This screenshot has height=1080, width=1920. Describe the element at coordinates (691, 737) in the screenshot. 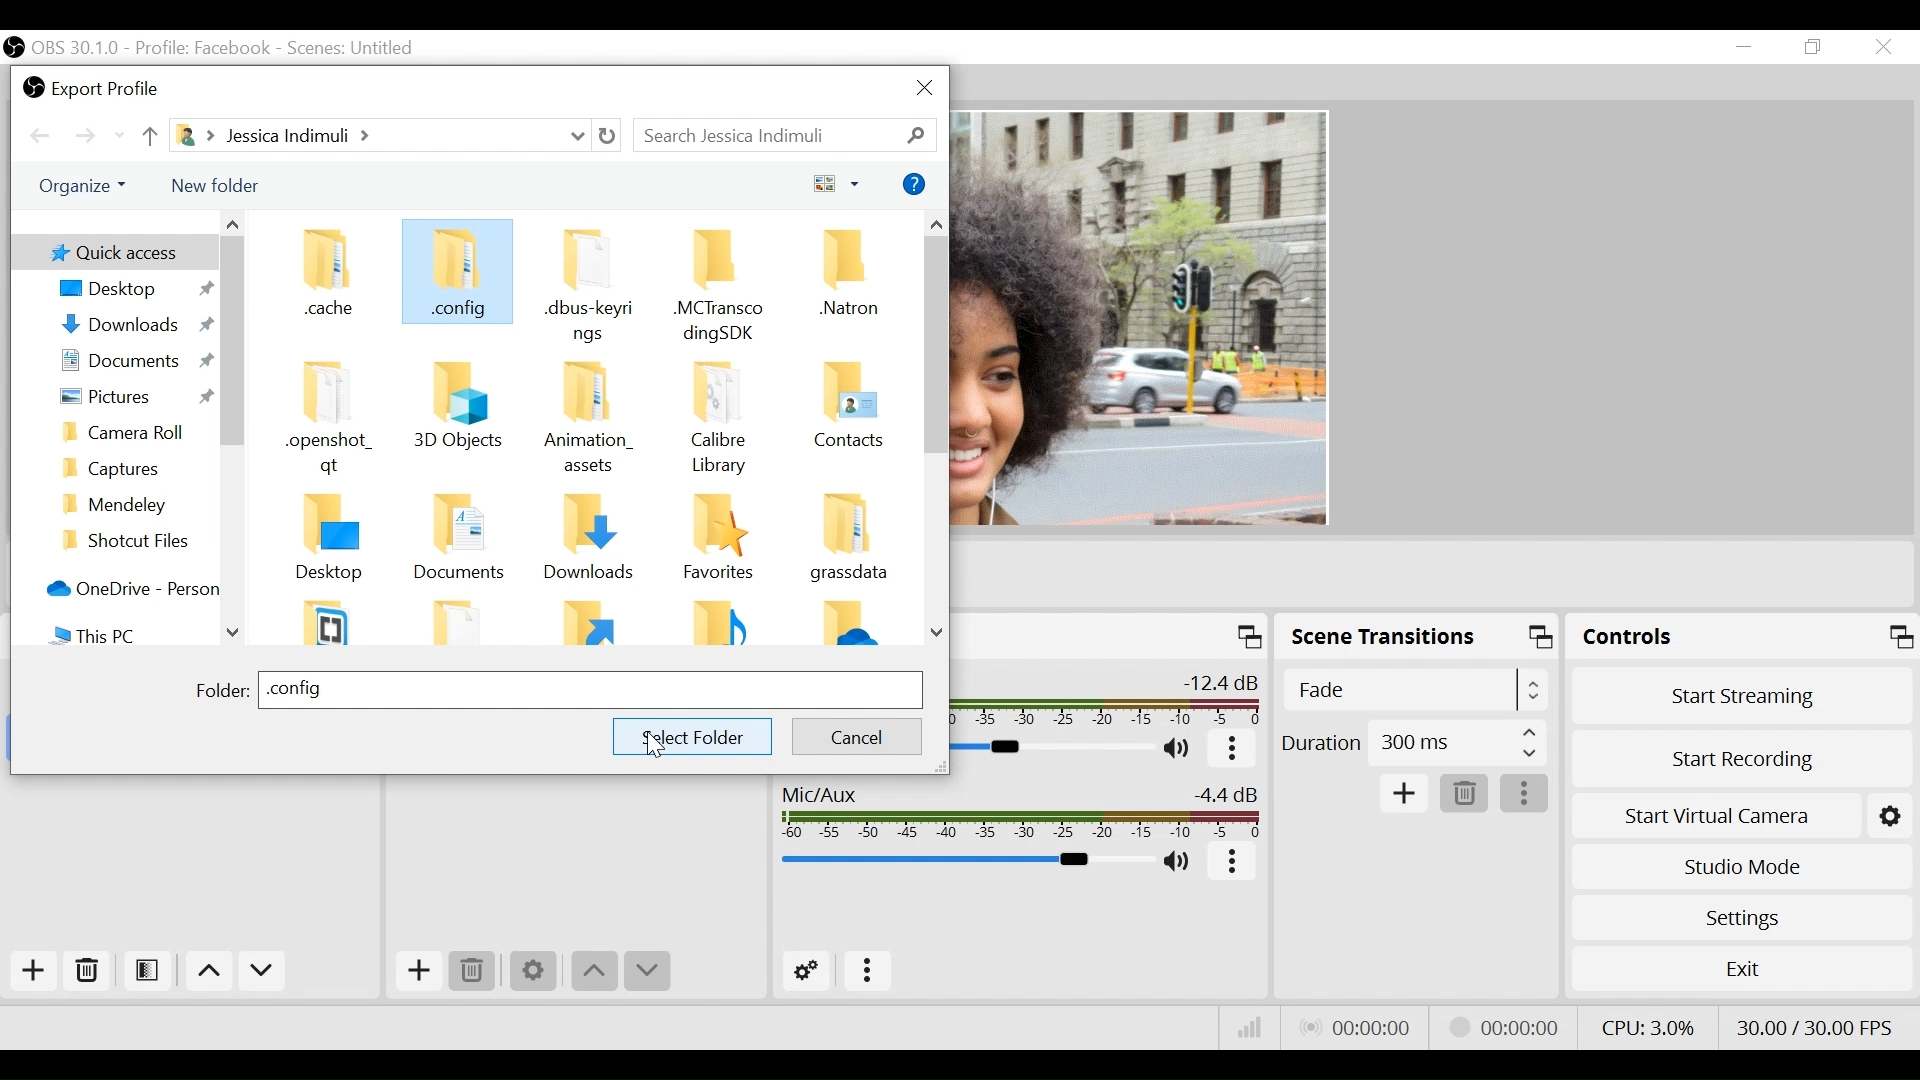

I see `Select Folder` at that location.